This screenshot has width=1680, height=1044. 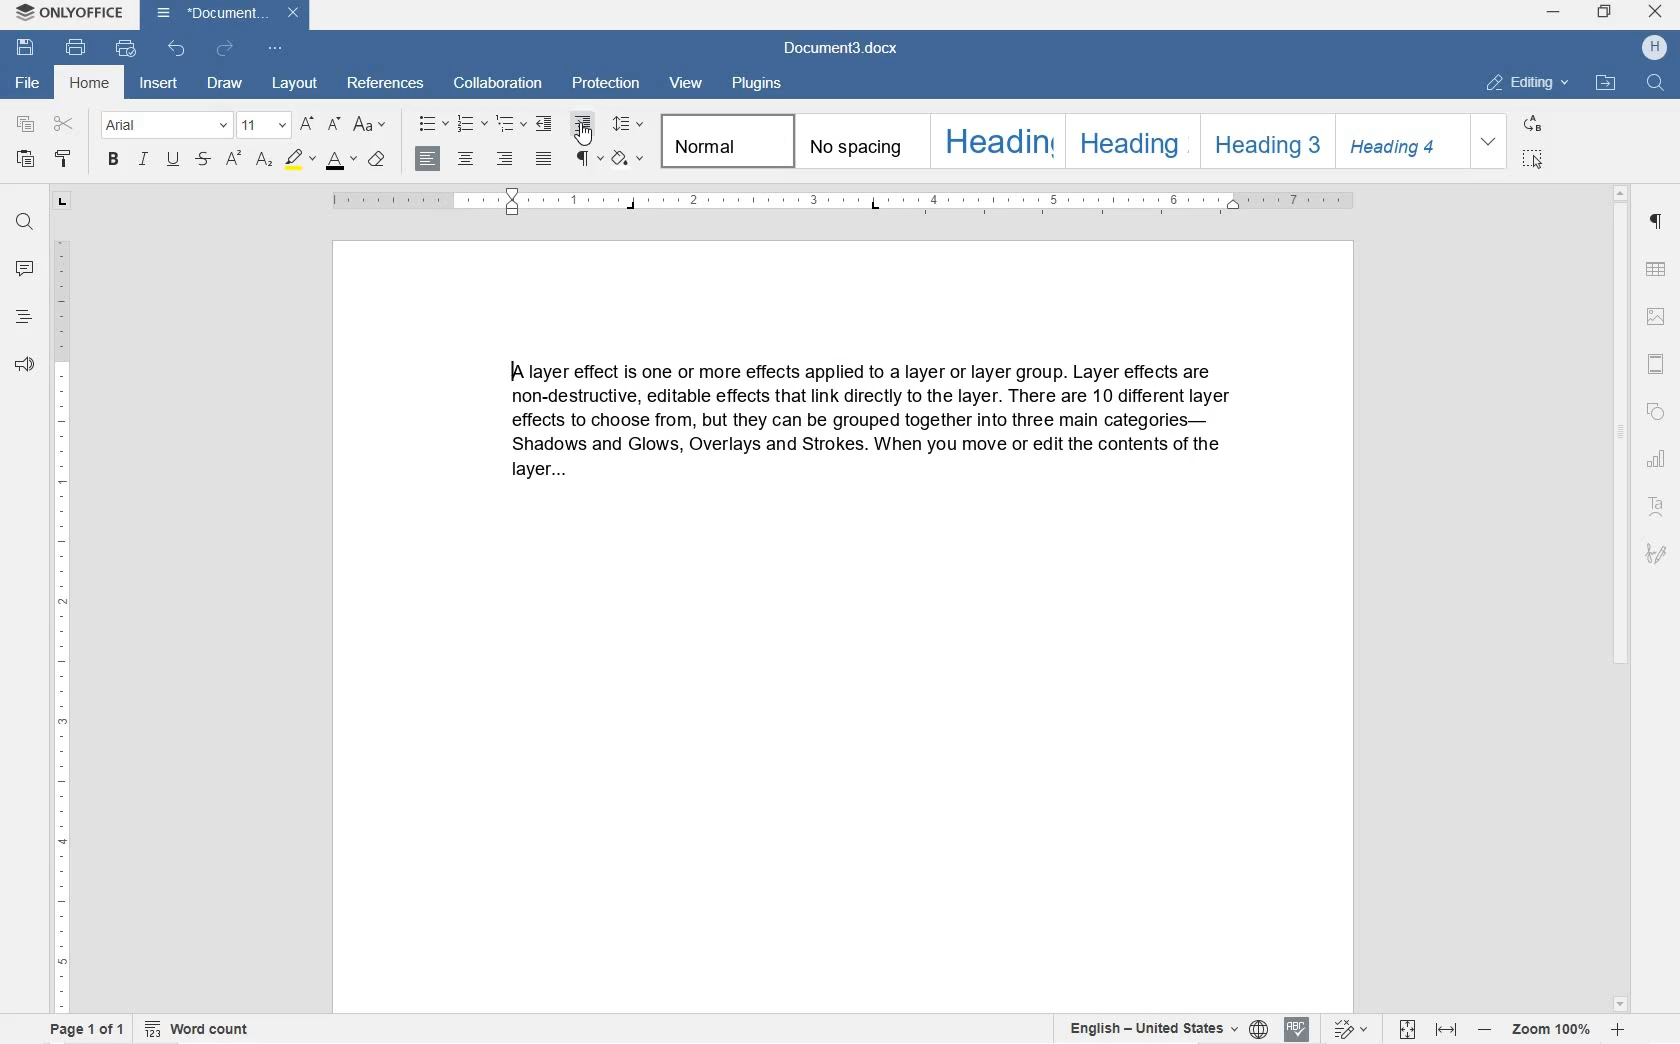 What do you see at coordinates (1166, 1030) in the screenshot?
I see `SET TEXT OR DOCUMENT LANGUAGE` at bounding box center [1166, 1030].